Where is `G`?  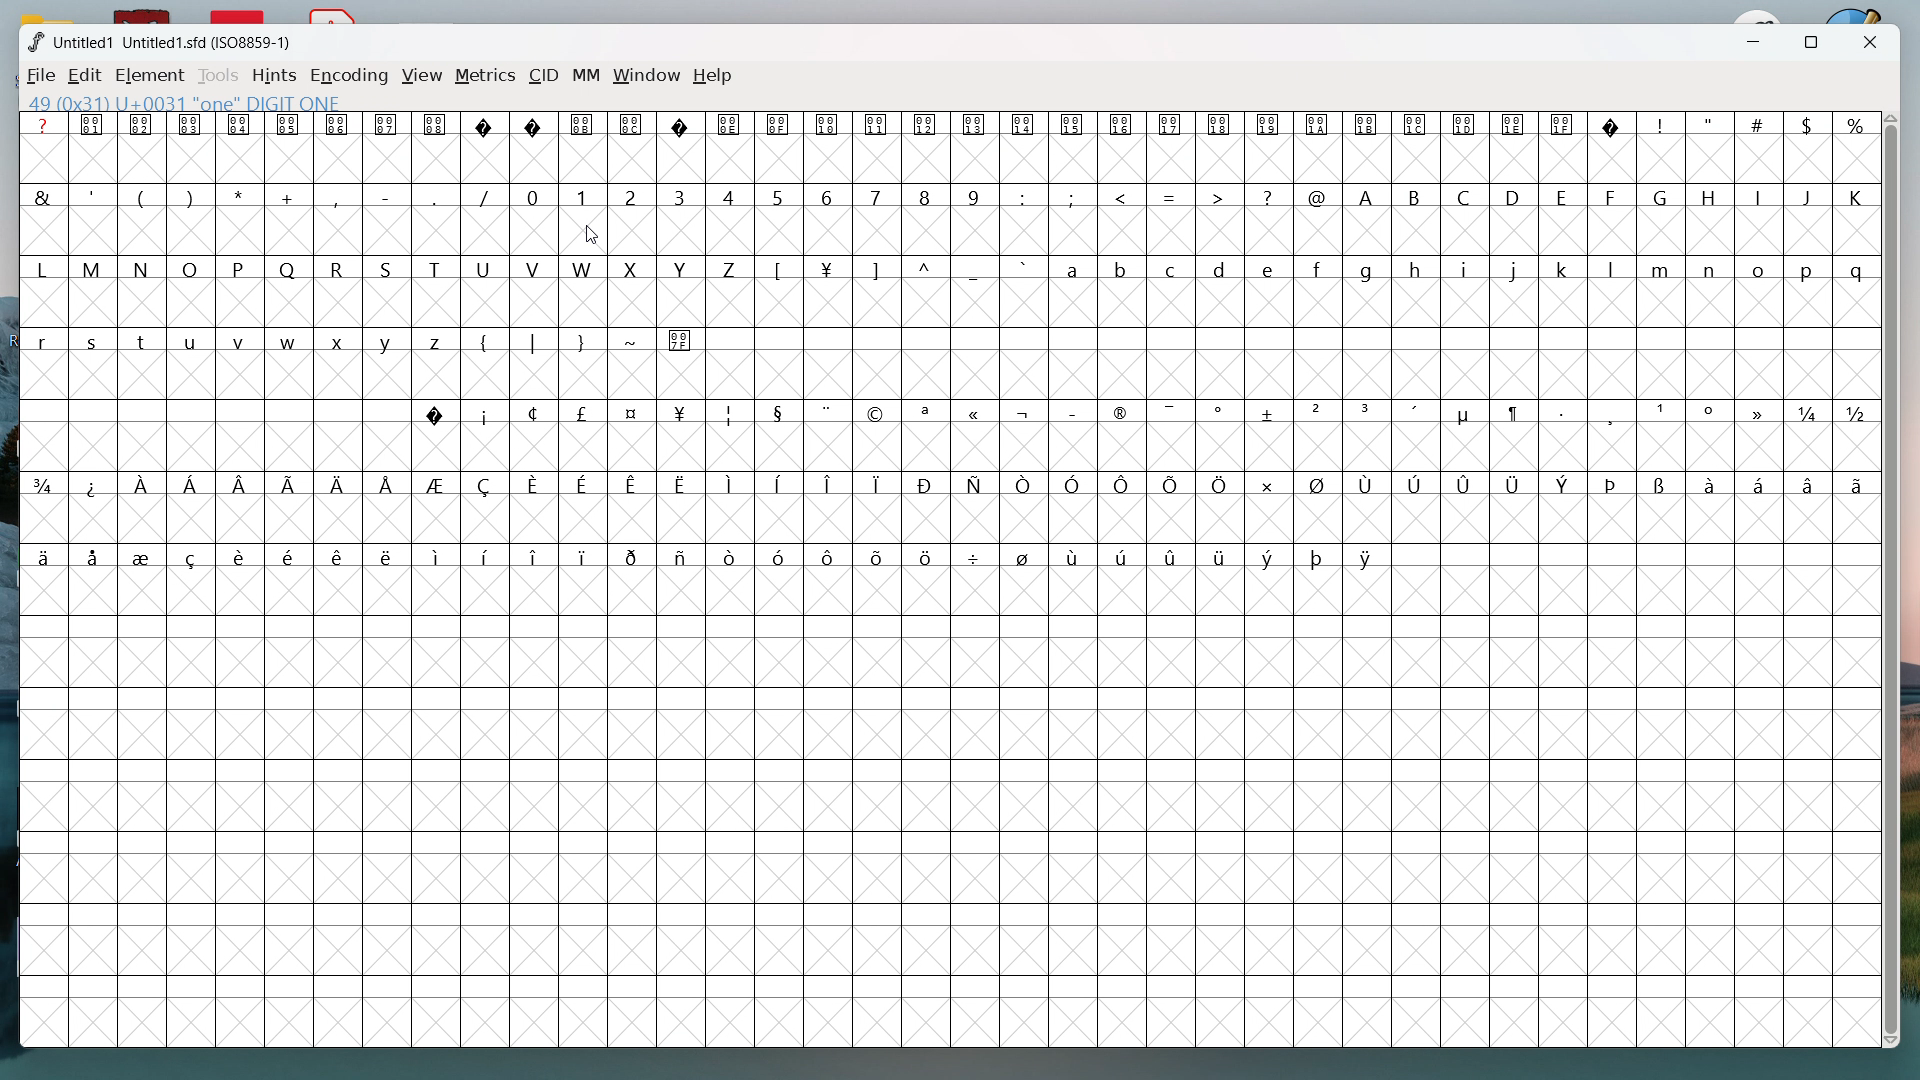
G is located at coordinates (1664, 196).